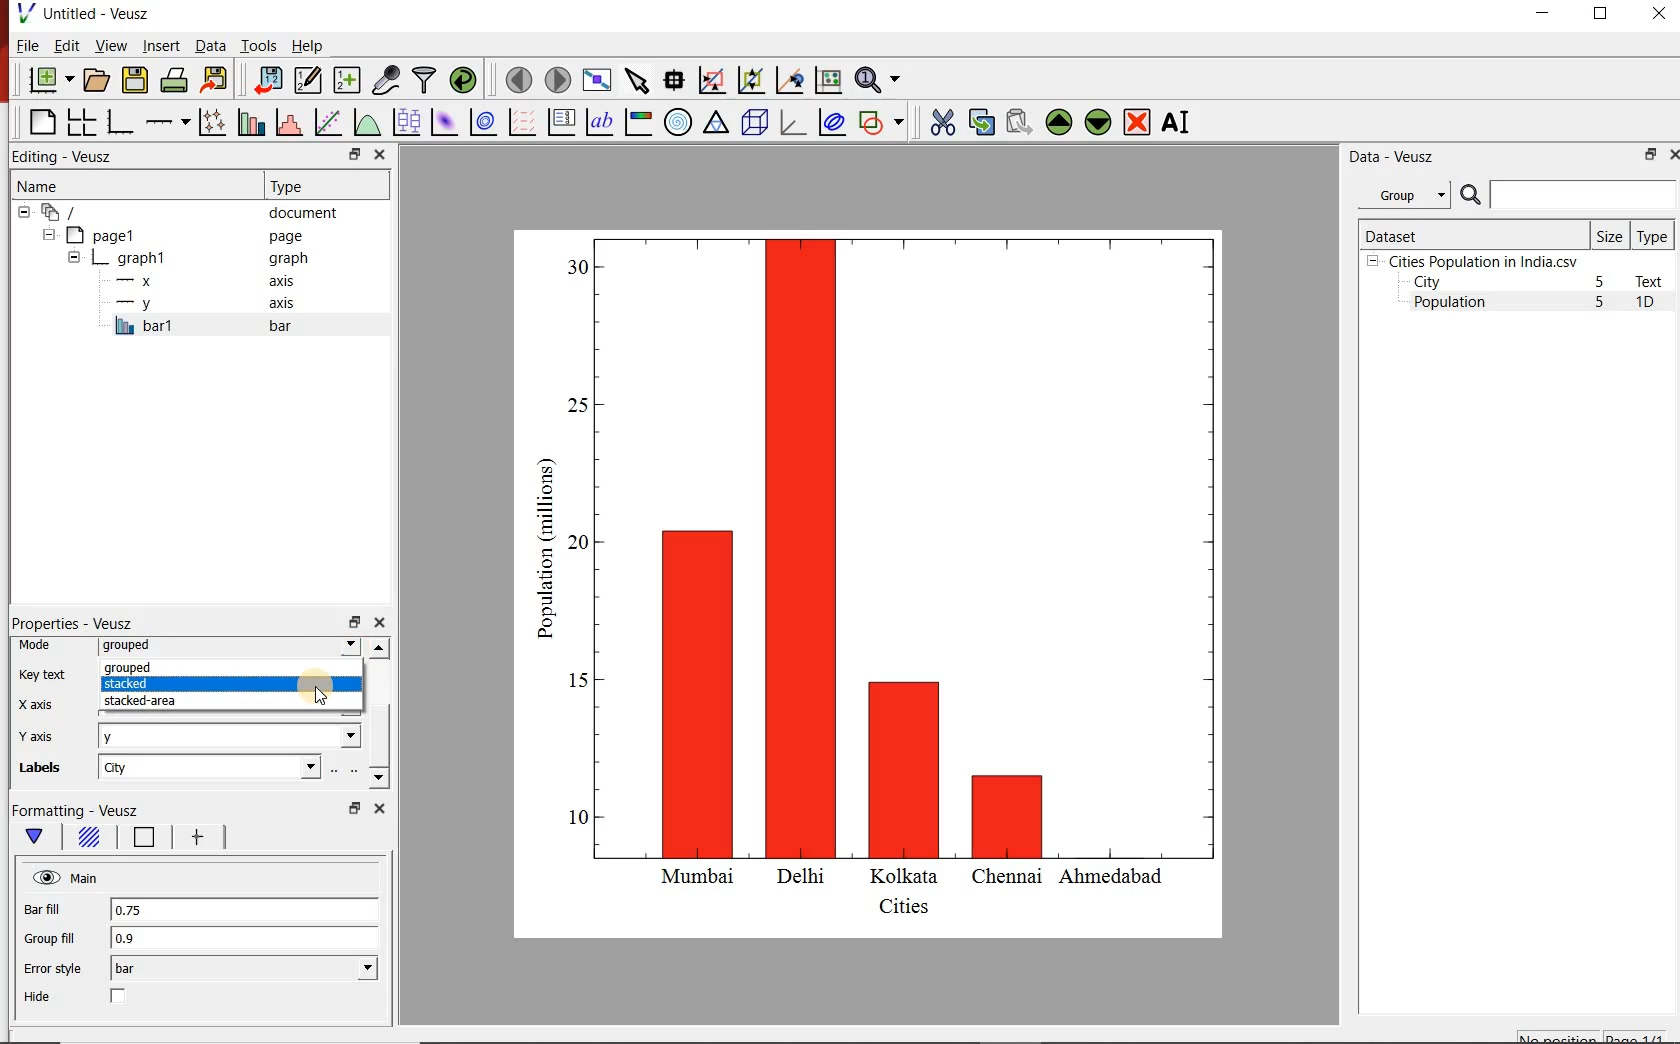  I want to click on cut the selected widget, so click(939, 122).